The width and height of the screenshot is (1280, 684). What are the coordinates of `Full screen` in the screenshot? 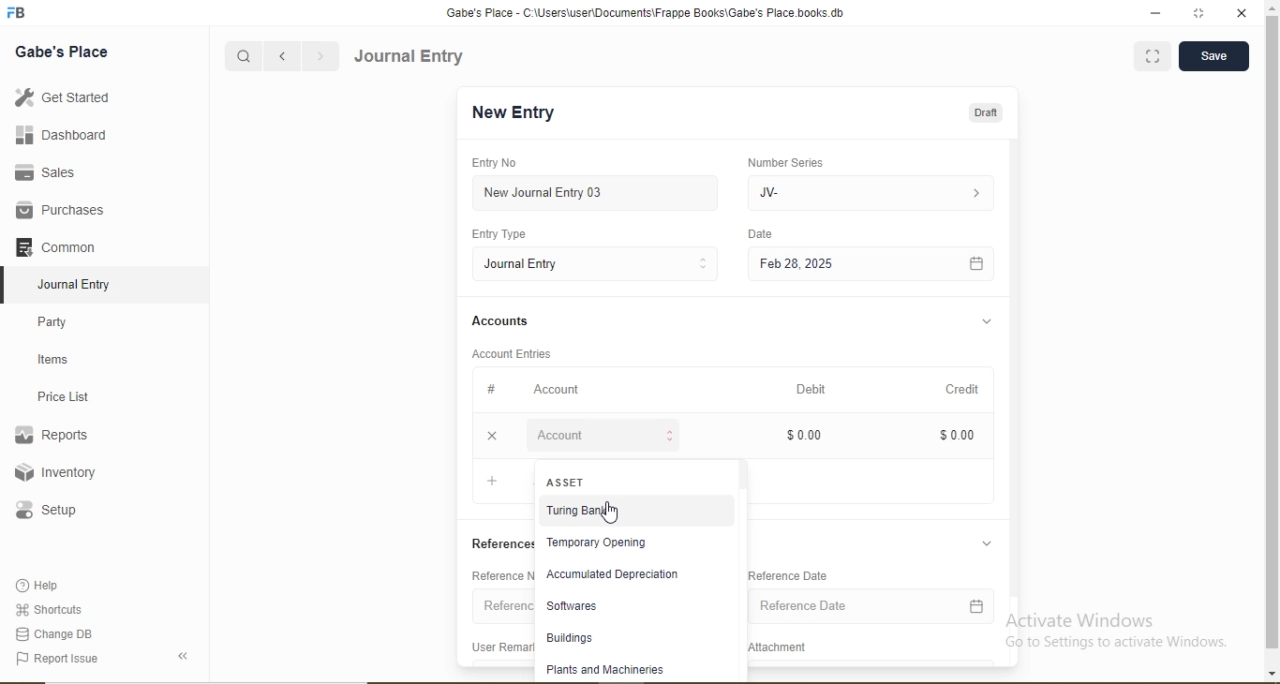 It's located at (1151, 55).